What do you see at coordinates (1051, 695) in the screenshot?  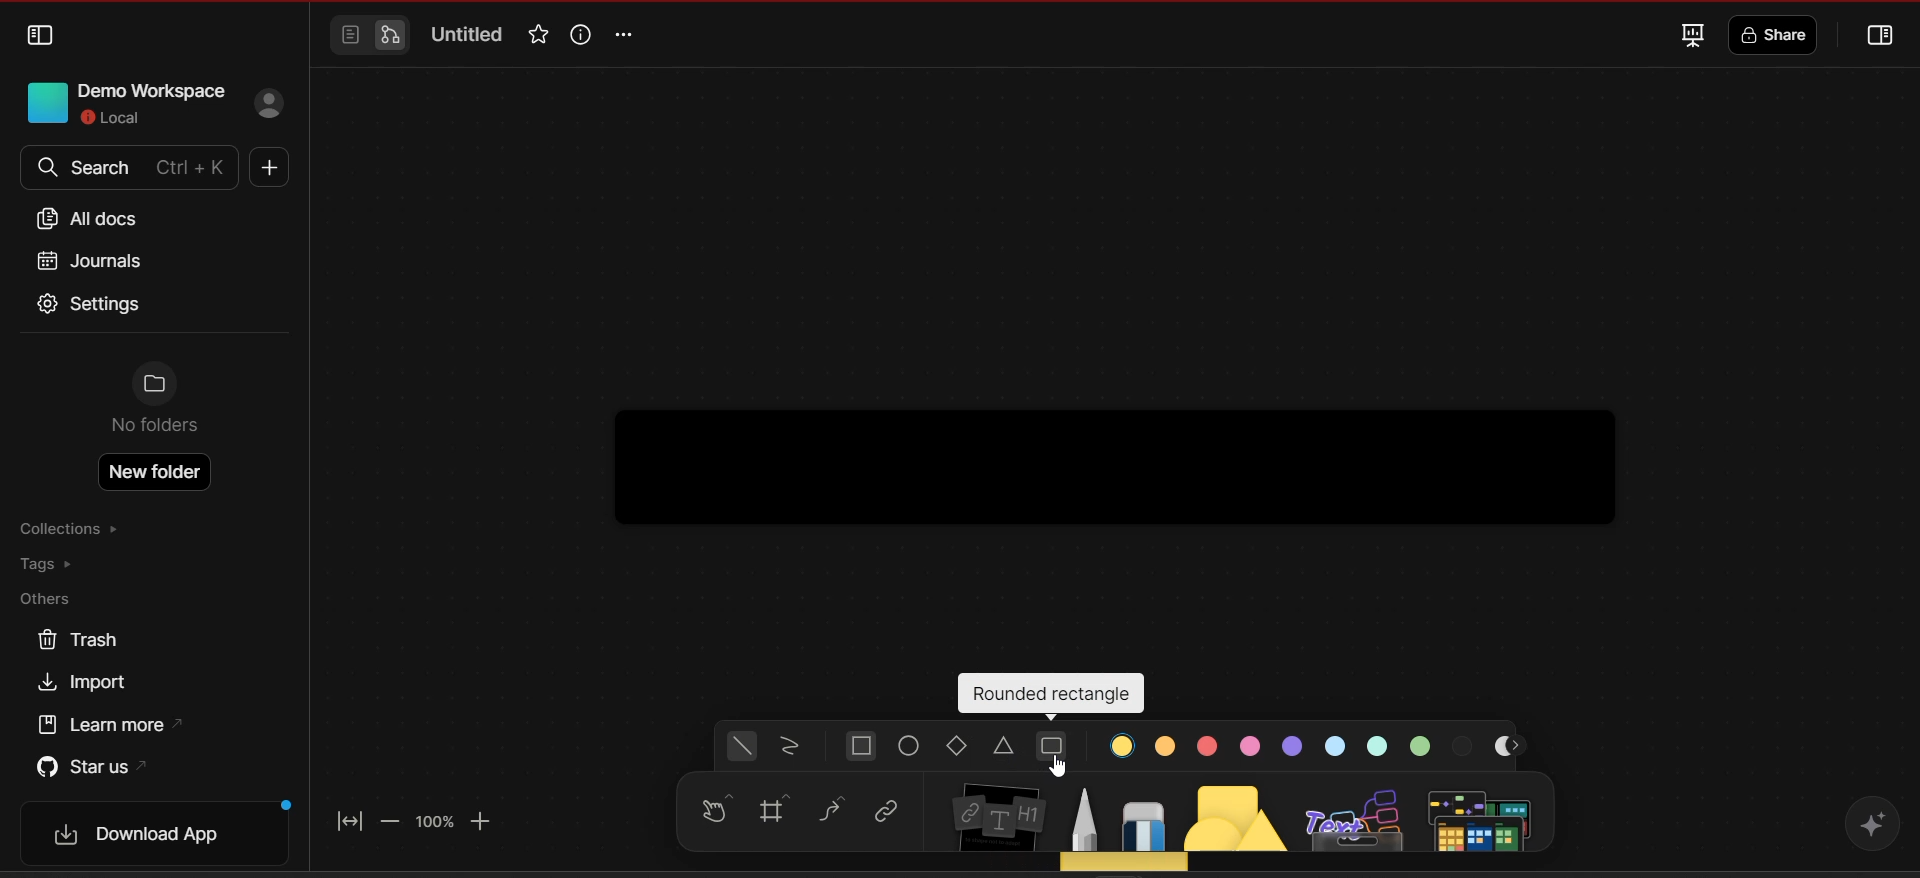 I see `rounded rectangle` at bounding box center [1051, 695].